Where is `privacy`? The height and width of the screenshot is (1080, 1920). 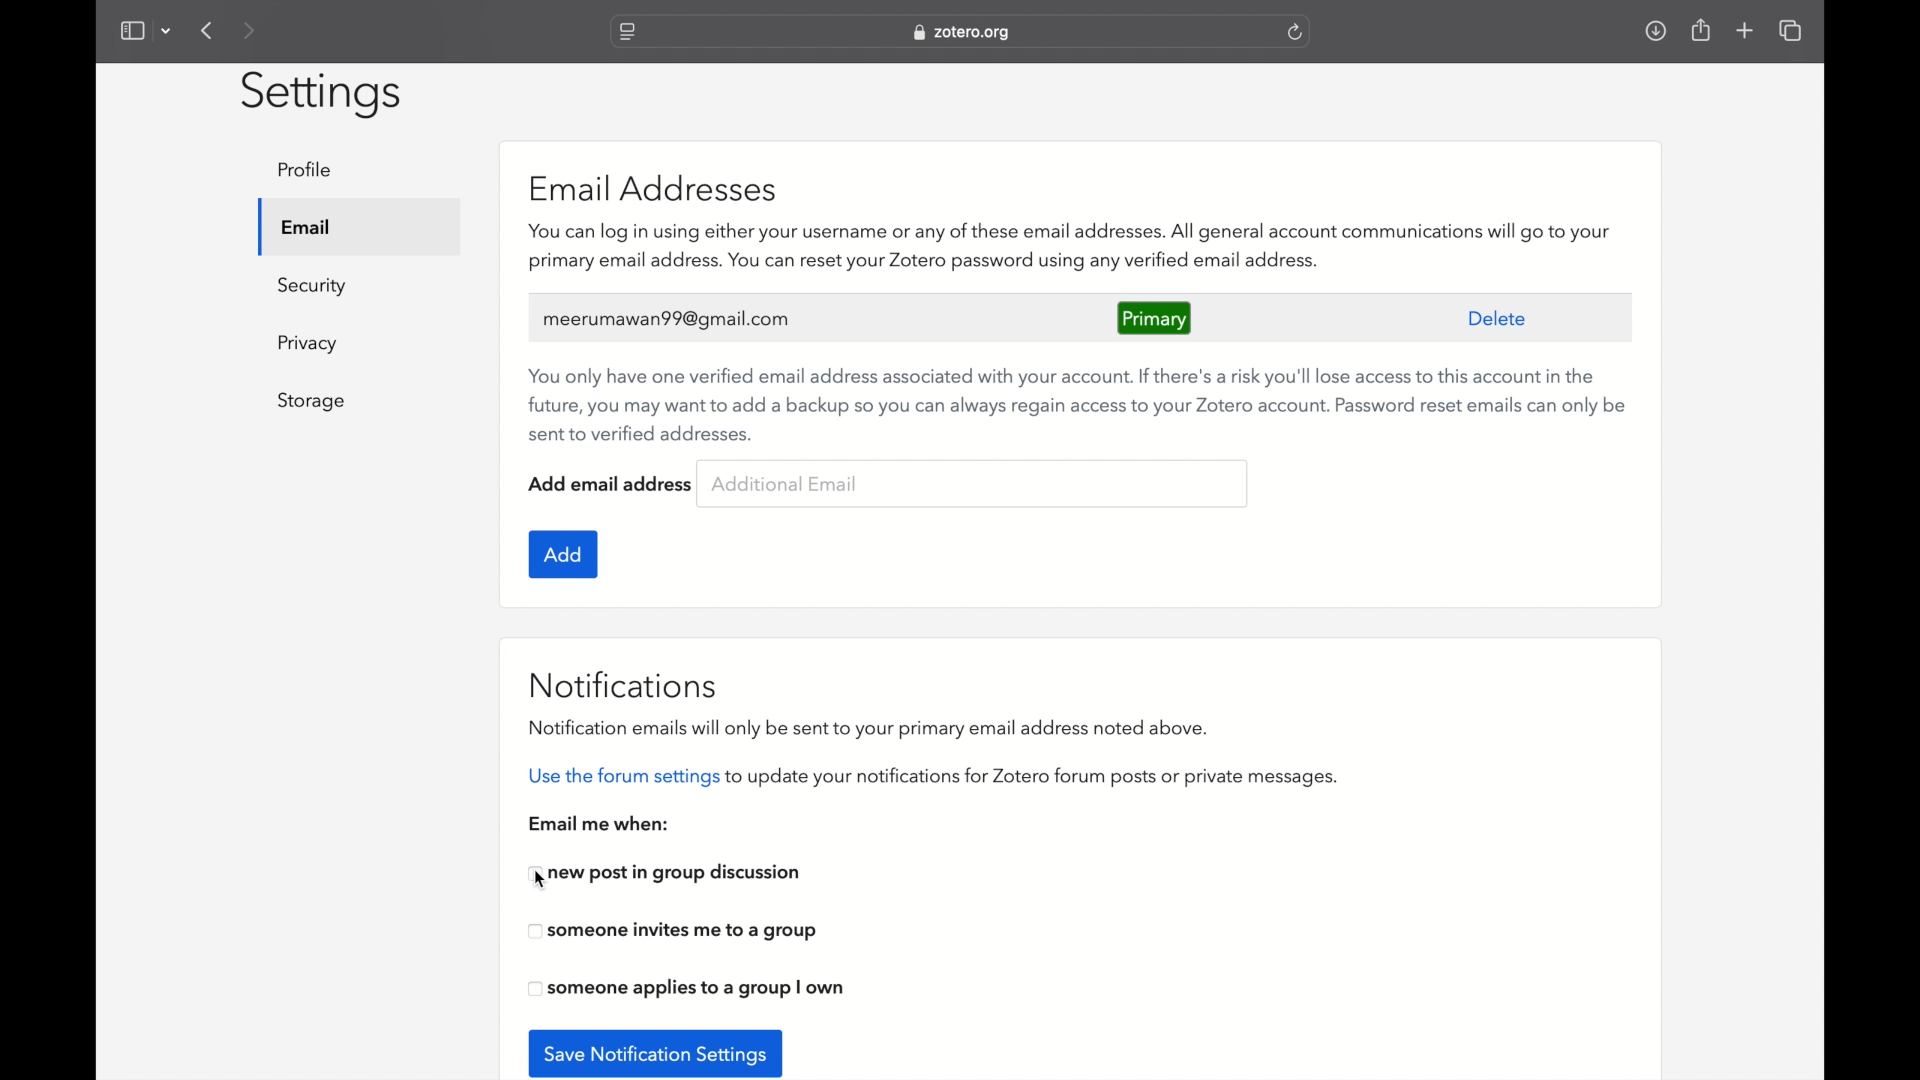 privacy is located at coordinates (310, 344).